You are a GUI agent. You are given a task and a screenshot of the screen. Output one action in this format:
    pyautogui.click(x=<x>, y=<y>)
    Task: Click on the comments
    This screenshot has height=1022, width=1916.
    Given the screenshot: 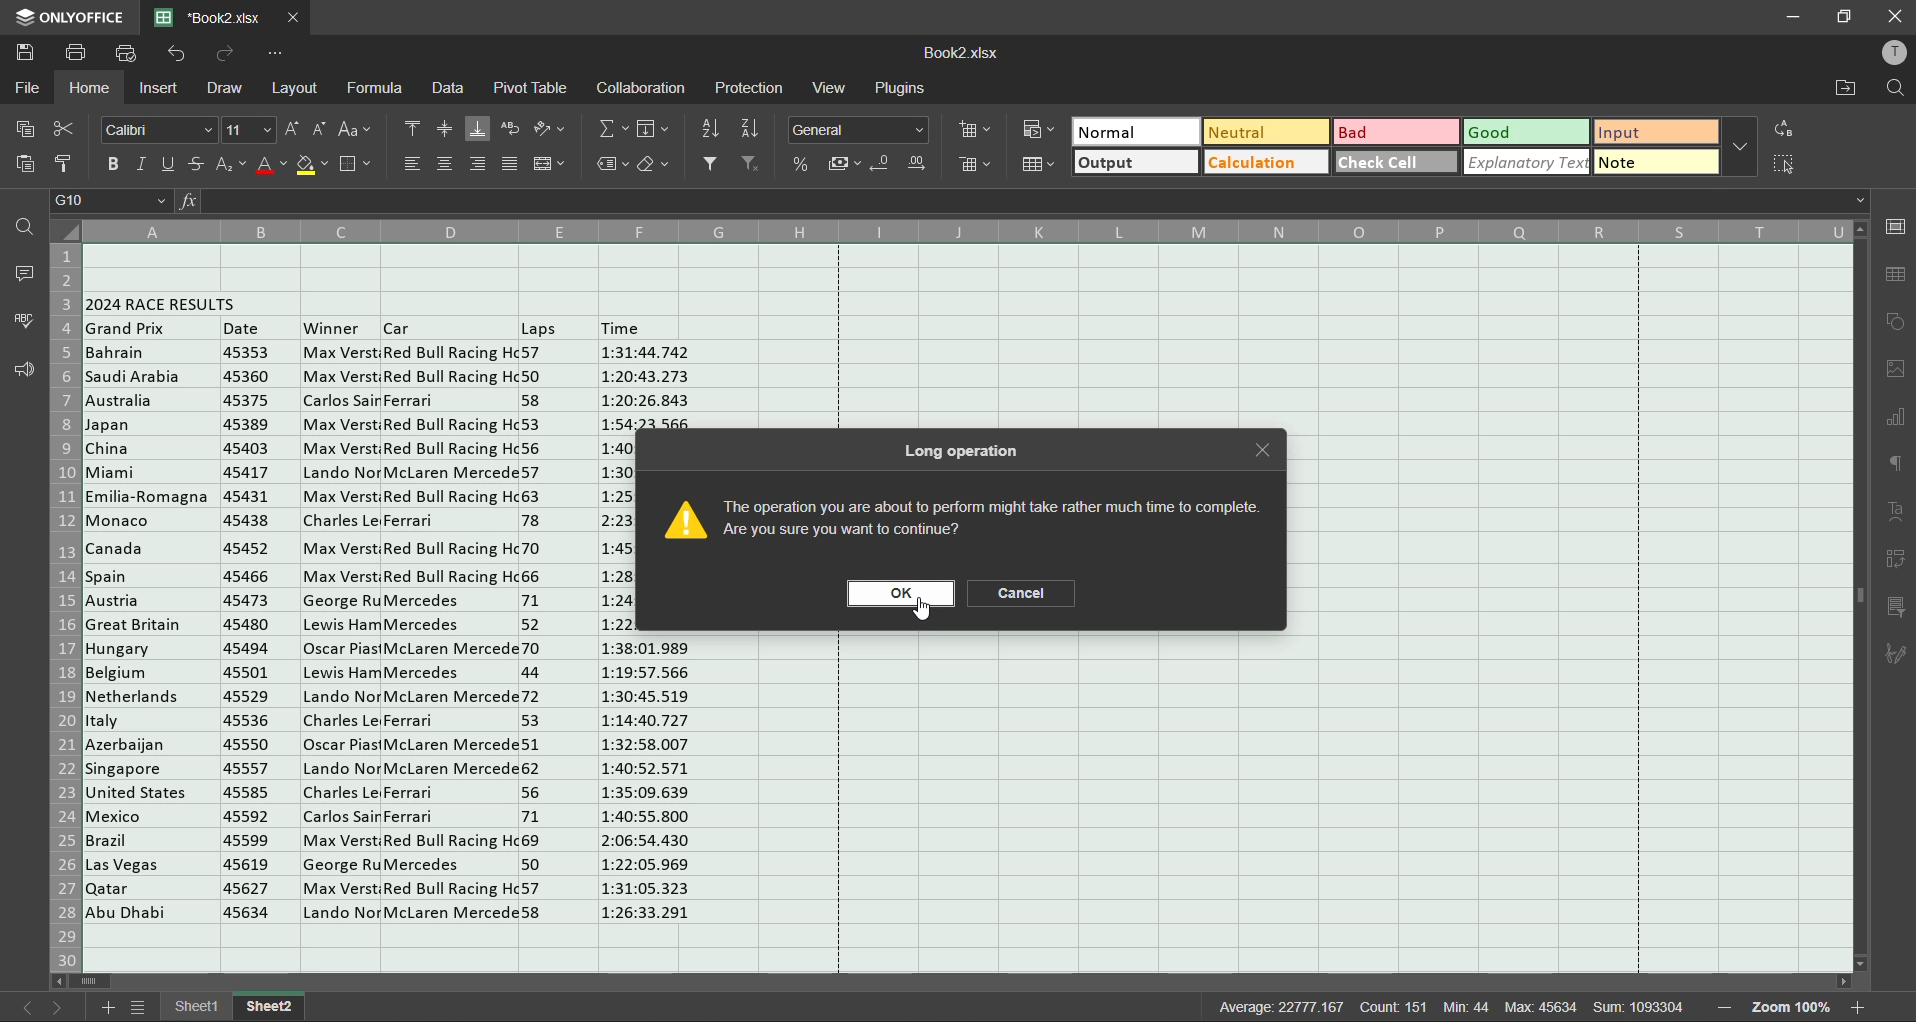 What is the action you would take?
    pyautogui.click(x=25, y=275)
    